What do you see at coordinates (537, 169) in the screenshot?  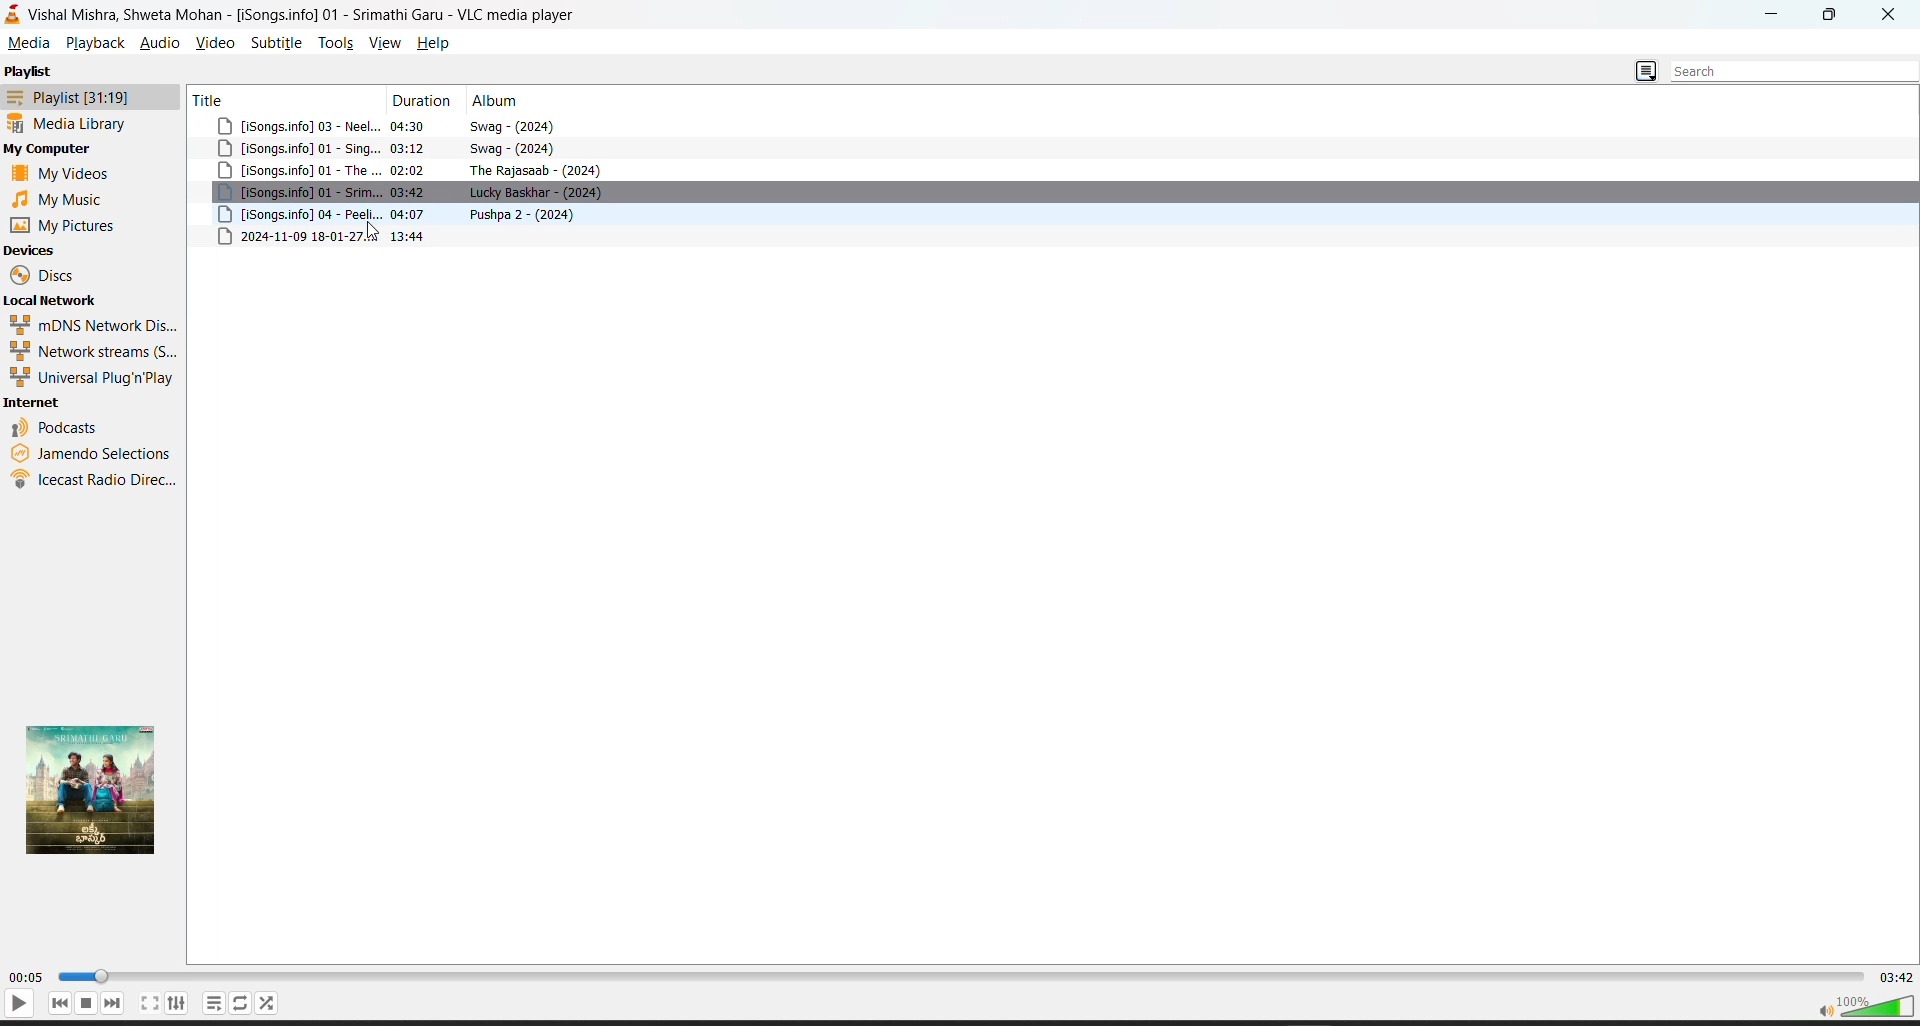 I see `the rajasaab- 2024` at bounding box center [537, 169].